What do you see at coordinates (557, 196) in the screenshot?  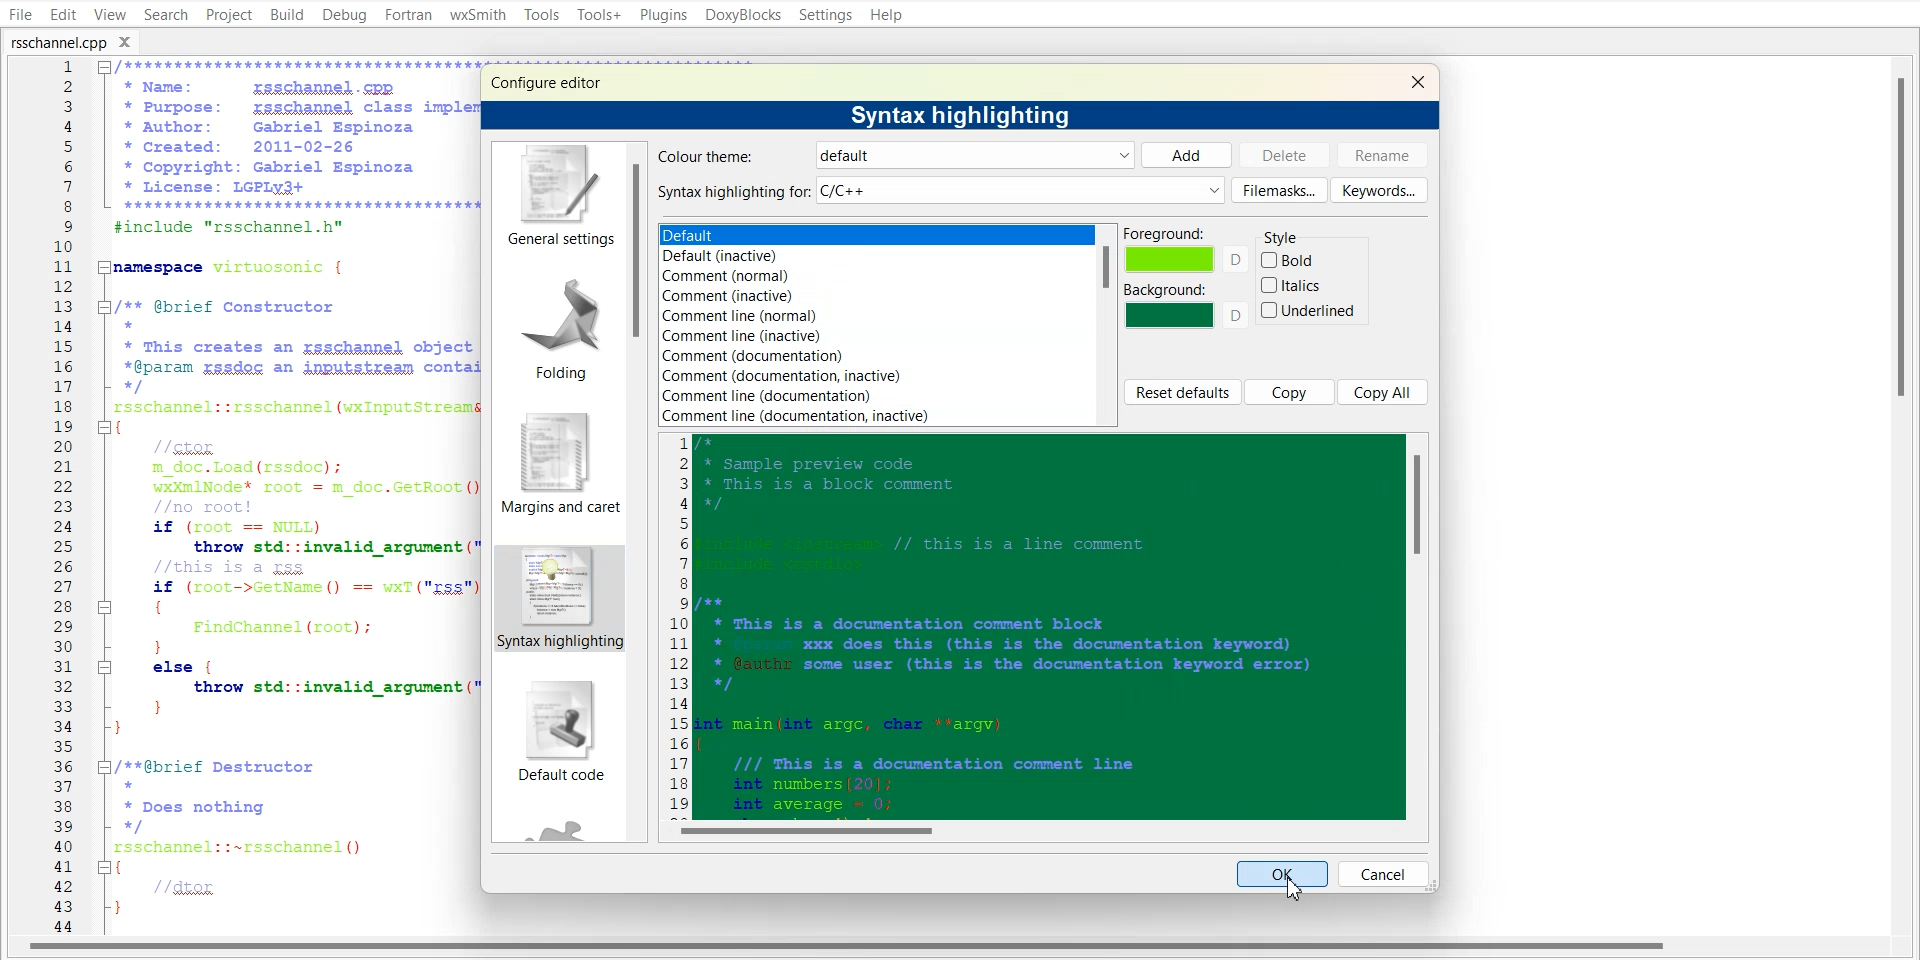 I see `General settings` at bounding box center [557, 196].